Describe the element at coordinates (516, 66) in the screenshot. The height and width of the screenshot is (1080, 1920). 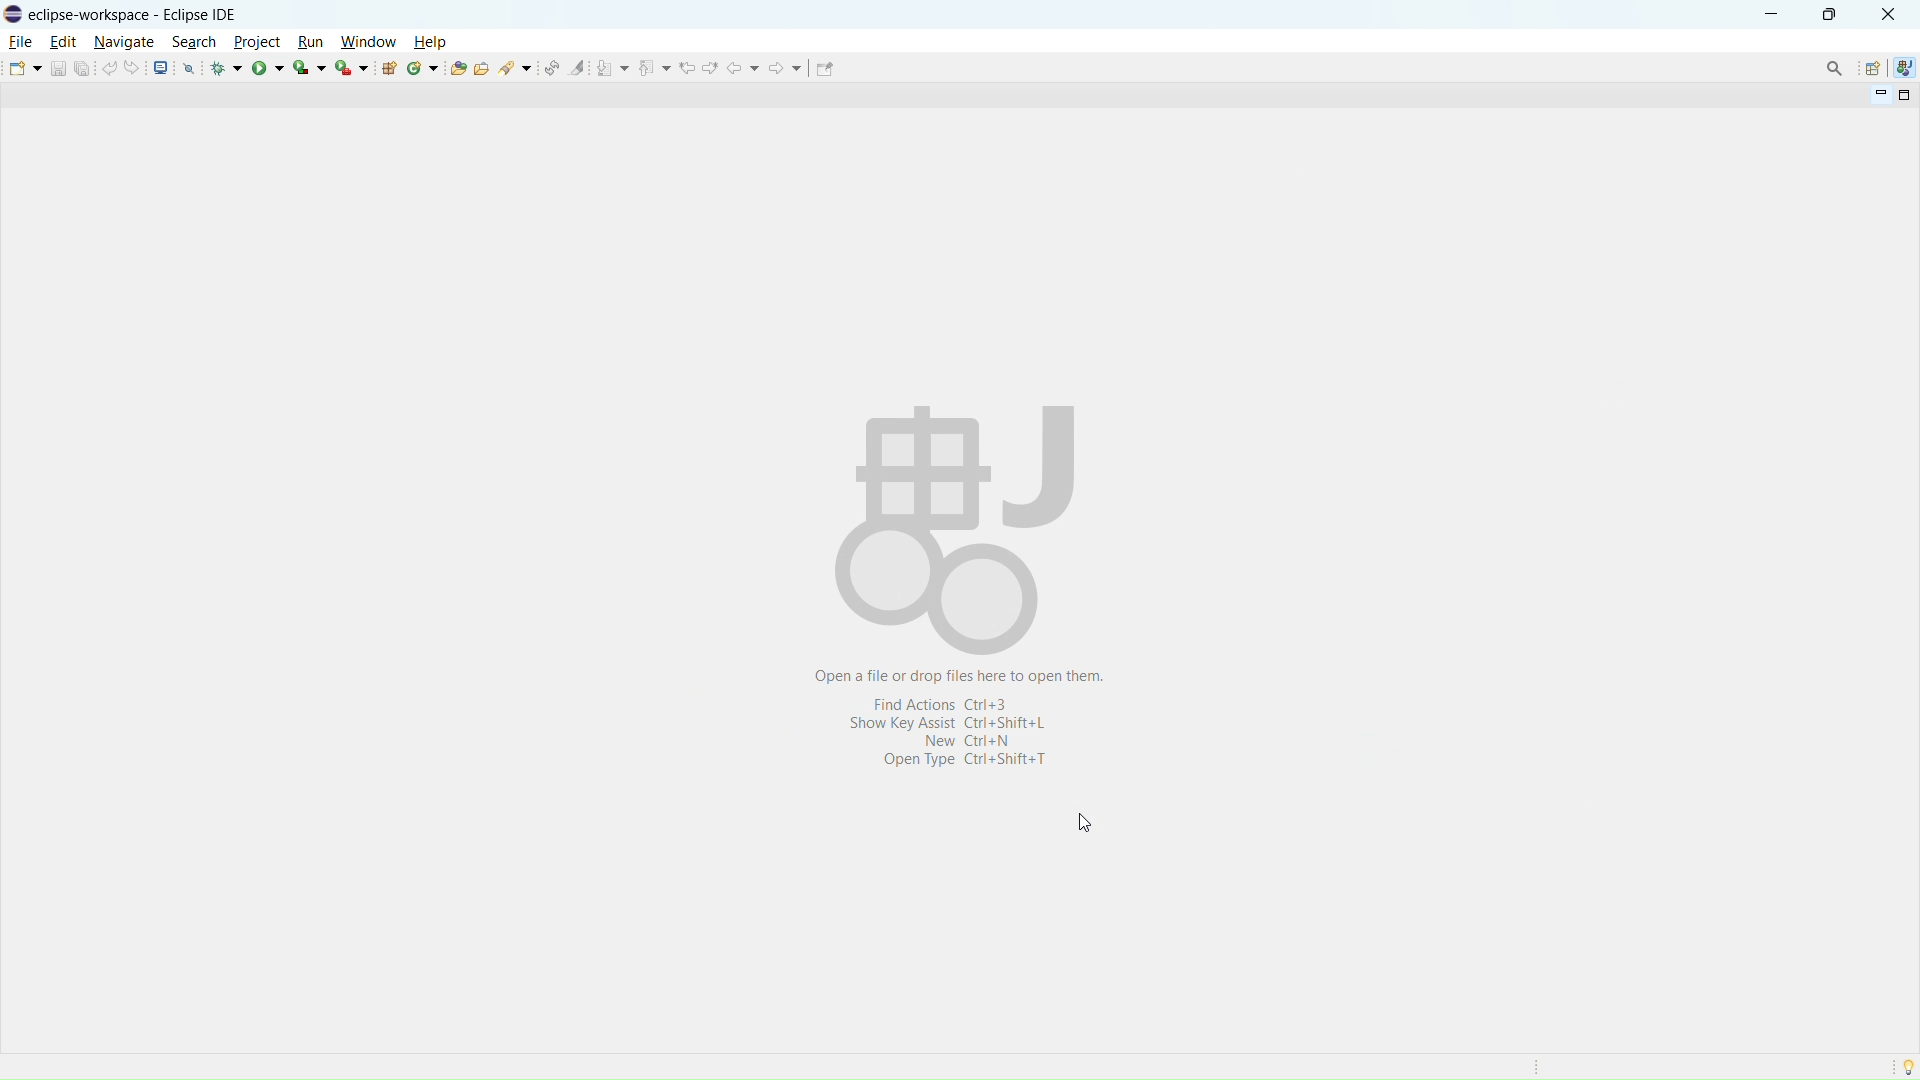
I see `search` at that location.